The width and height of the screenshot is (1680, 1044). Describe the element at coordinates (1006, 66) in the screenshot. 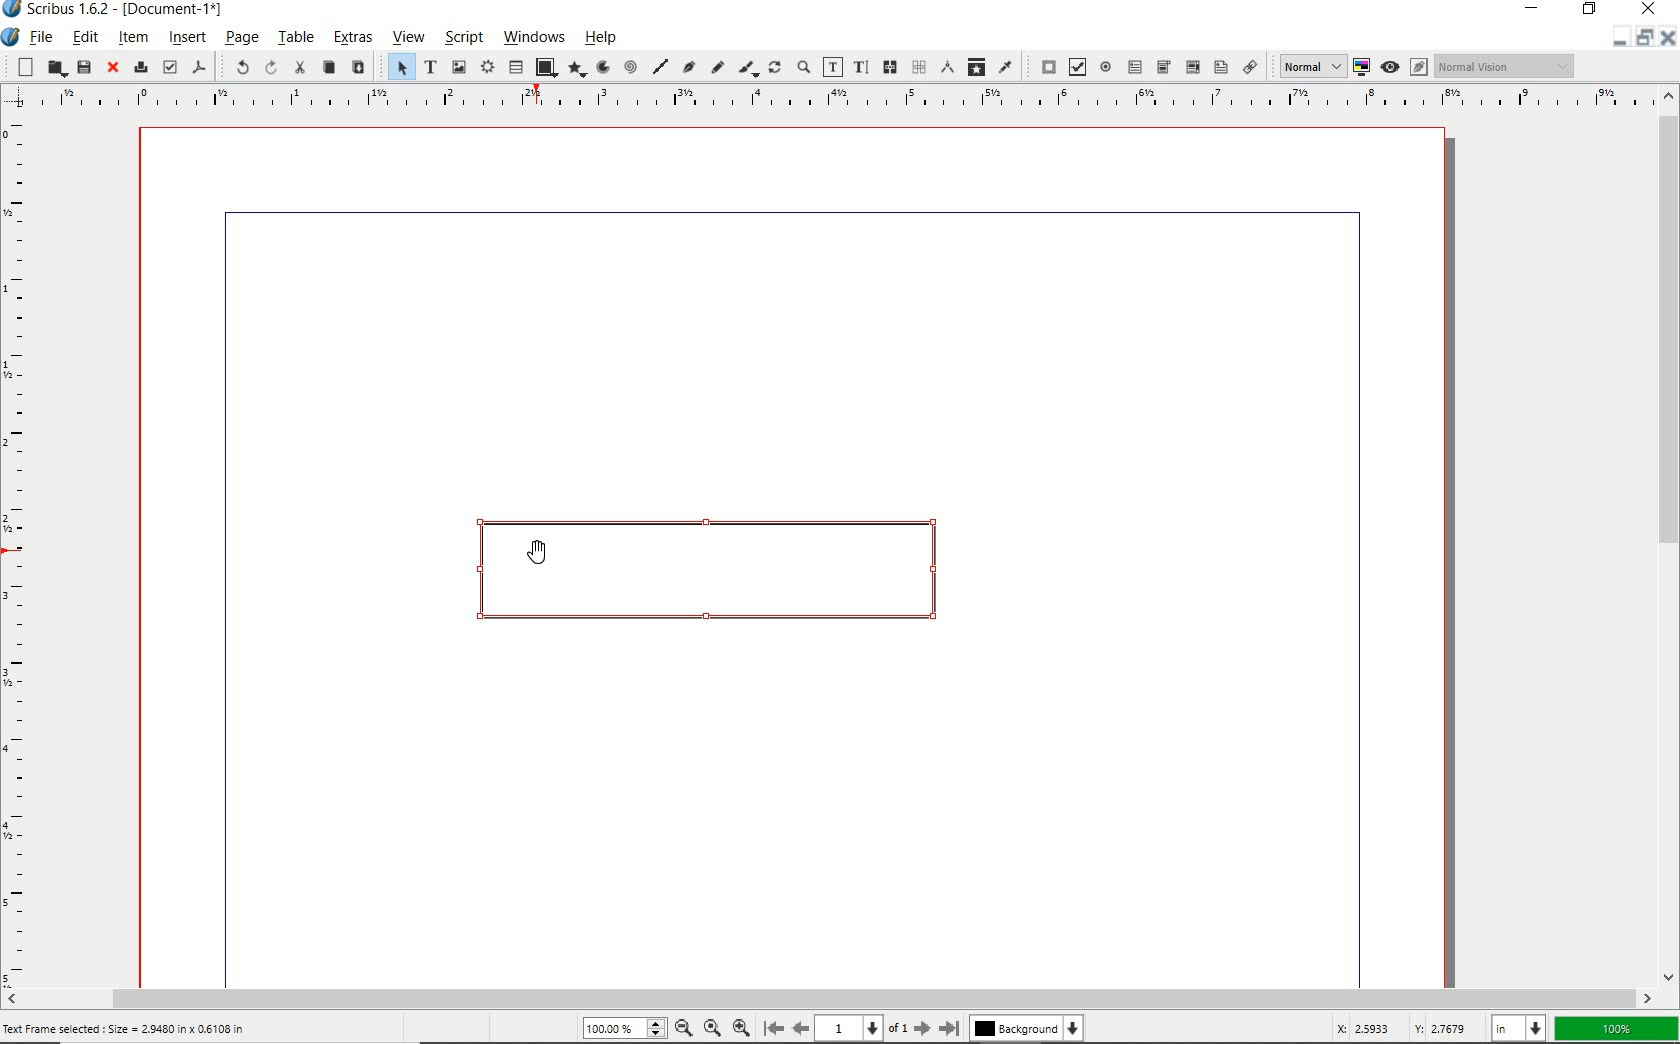

I see `eye dropper` at that location.